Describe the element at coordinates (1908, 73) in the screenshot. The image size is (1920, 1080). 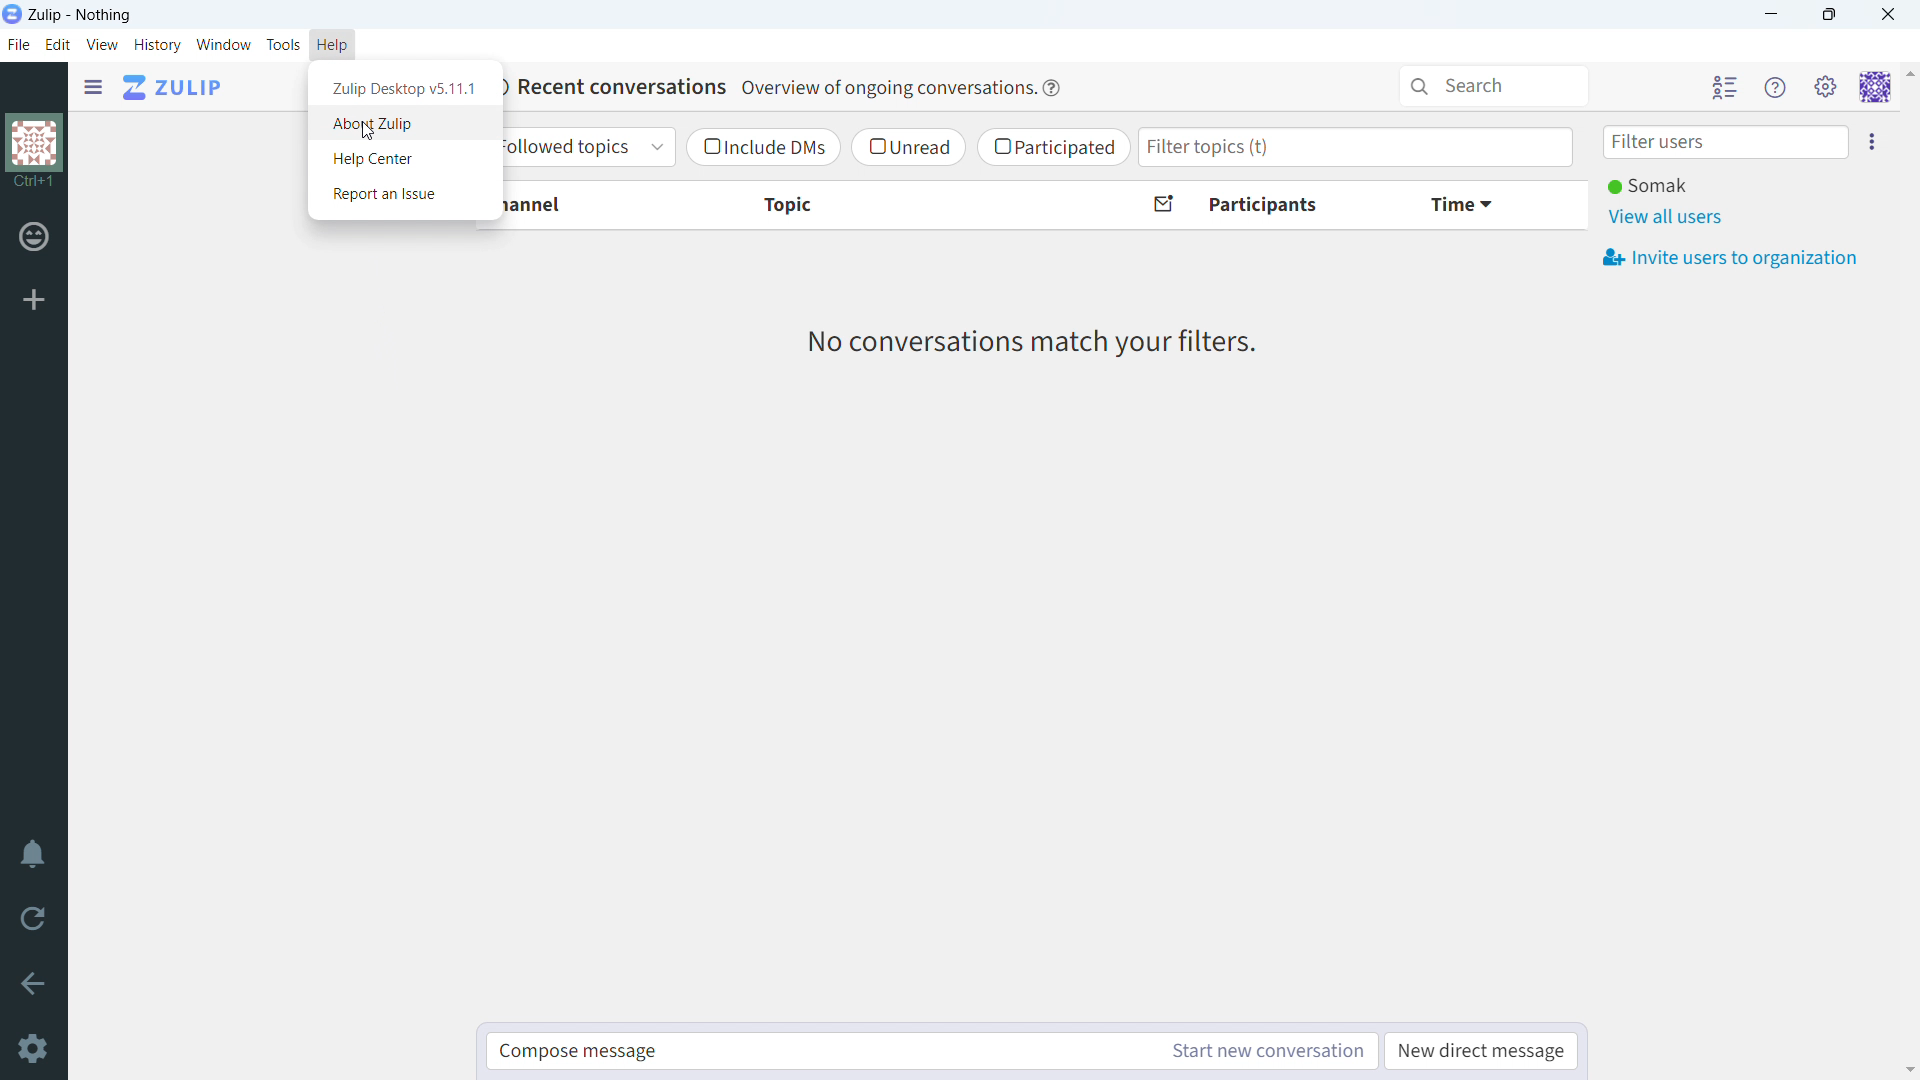
I see `scroll up button` at that location.